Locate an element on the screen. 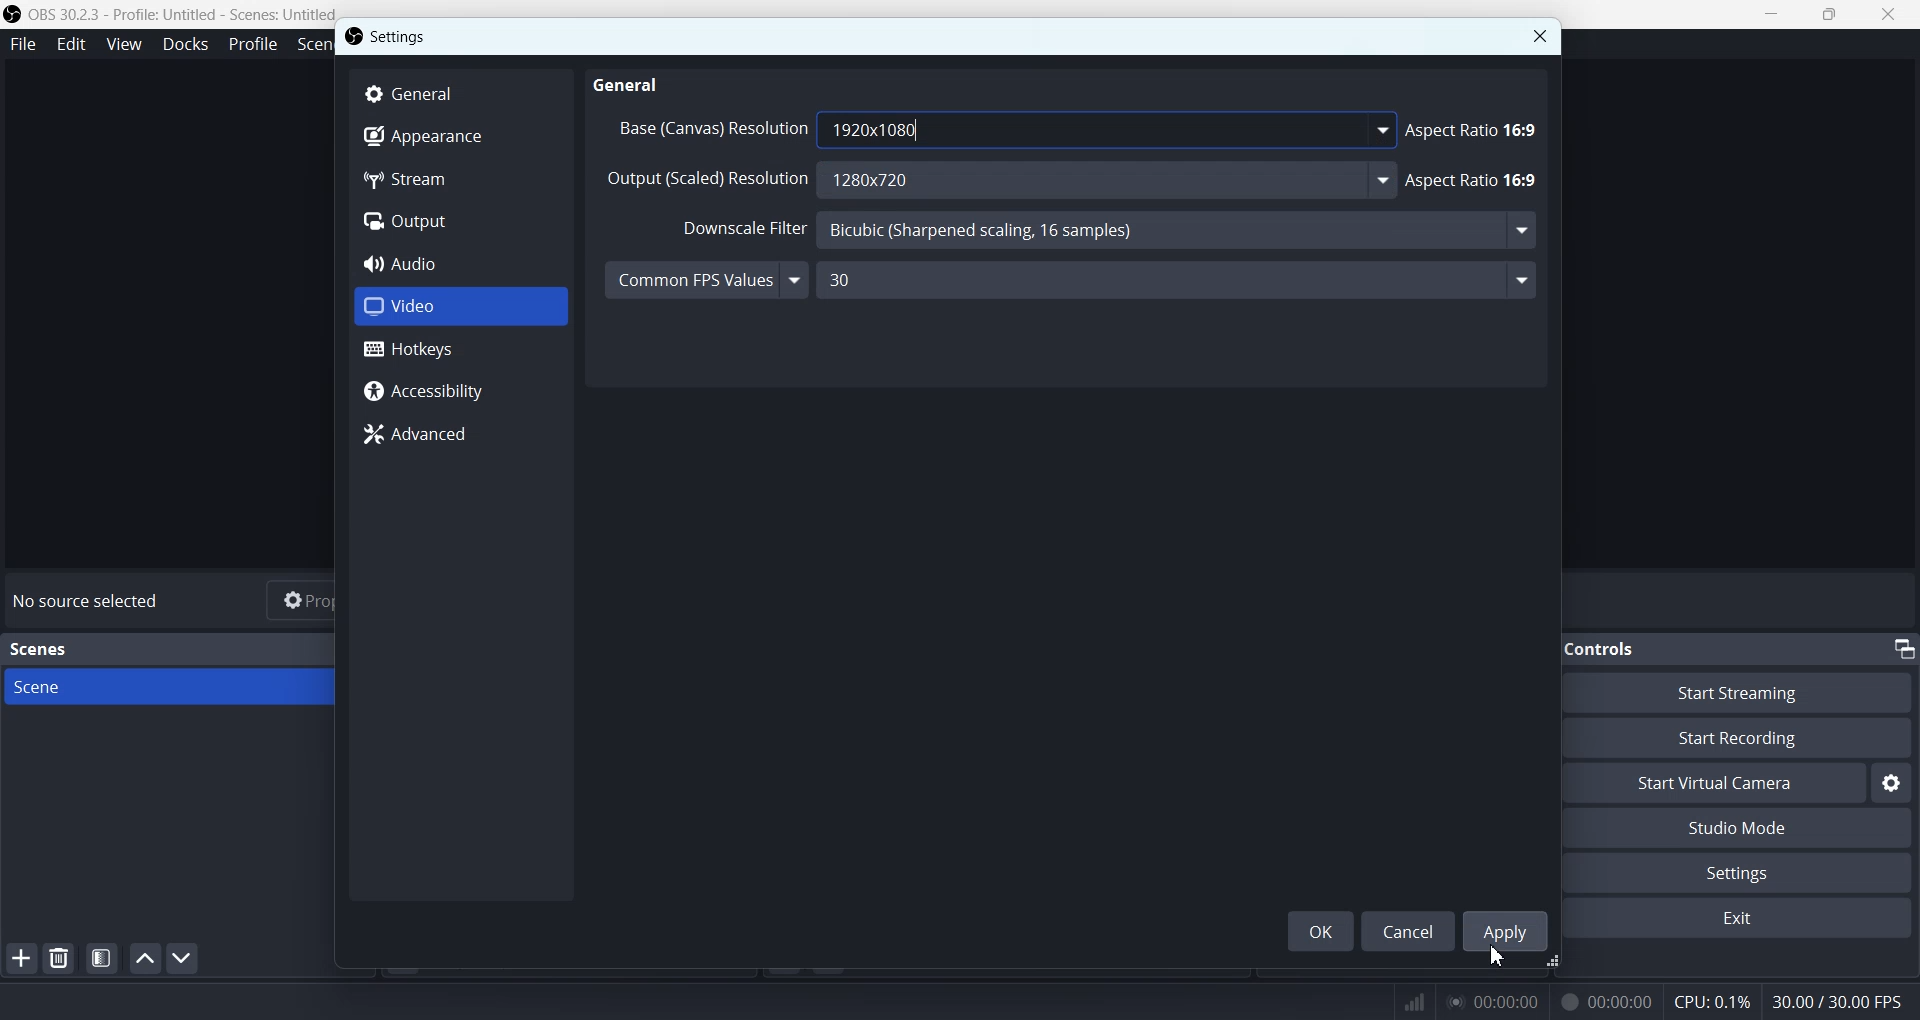  Text is located at coordinates (90, 601).